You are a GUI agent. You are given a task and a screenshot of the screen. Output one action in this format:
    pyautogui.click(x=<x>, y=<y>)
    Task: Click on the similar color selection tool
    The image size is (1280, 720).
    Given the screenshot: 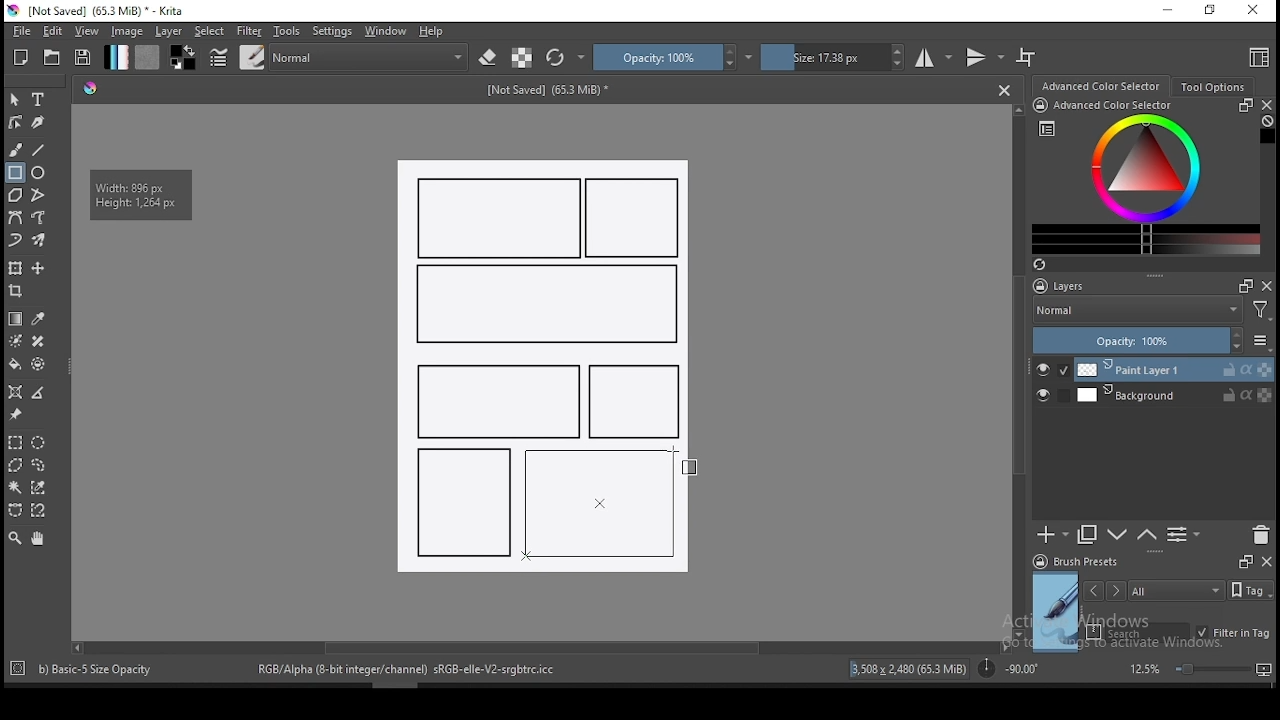 What is the action you would take?
    pyautogui.click(x=41, y=487)
    